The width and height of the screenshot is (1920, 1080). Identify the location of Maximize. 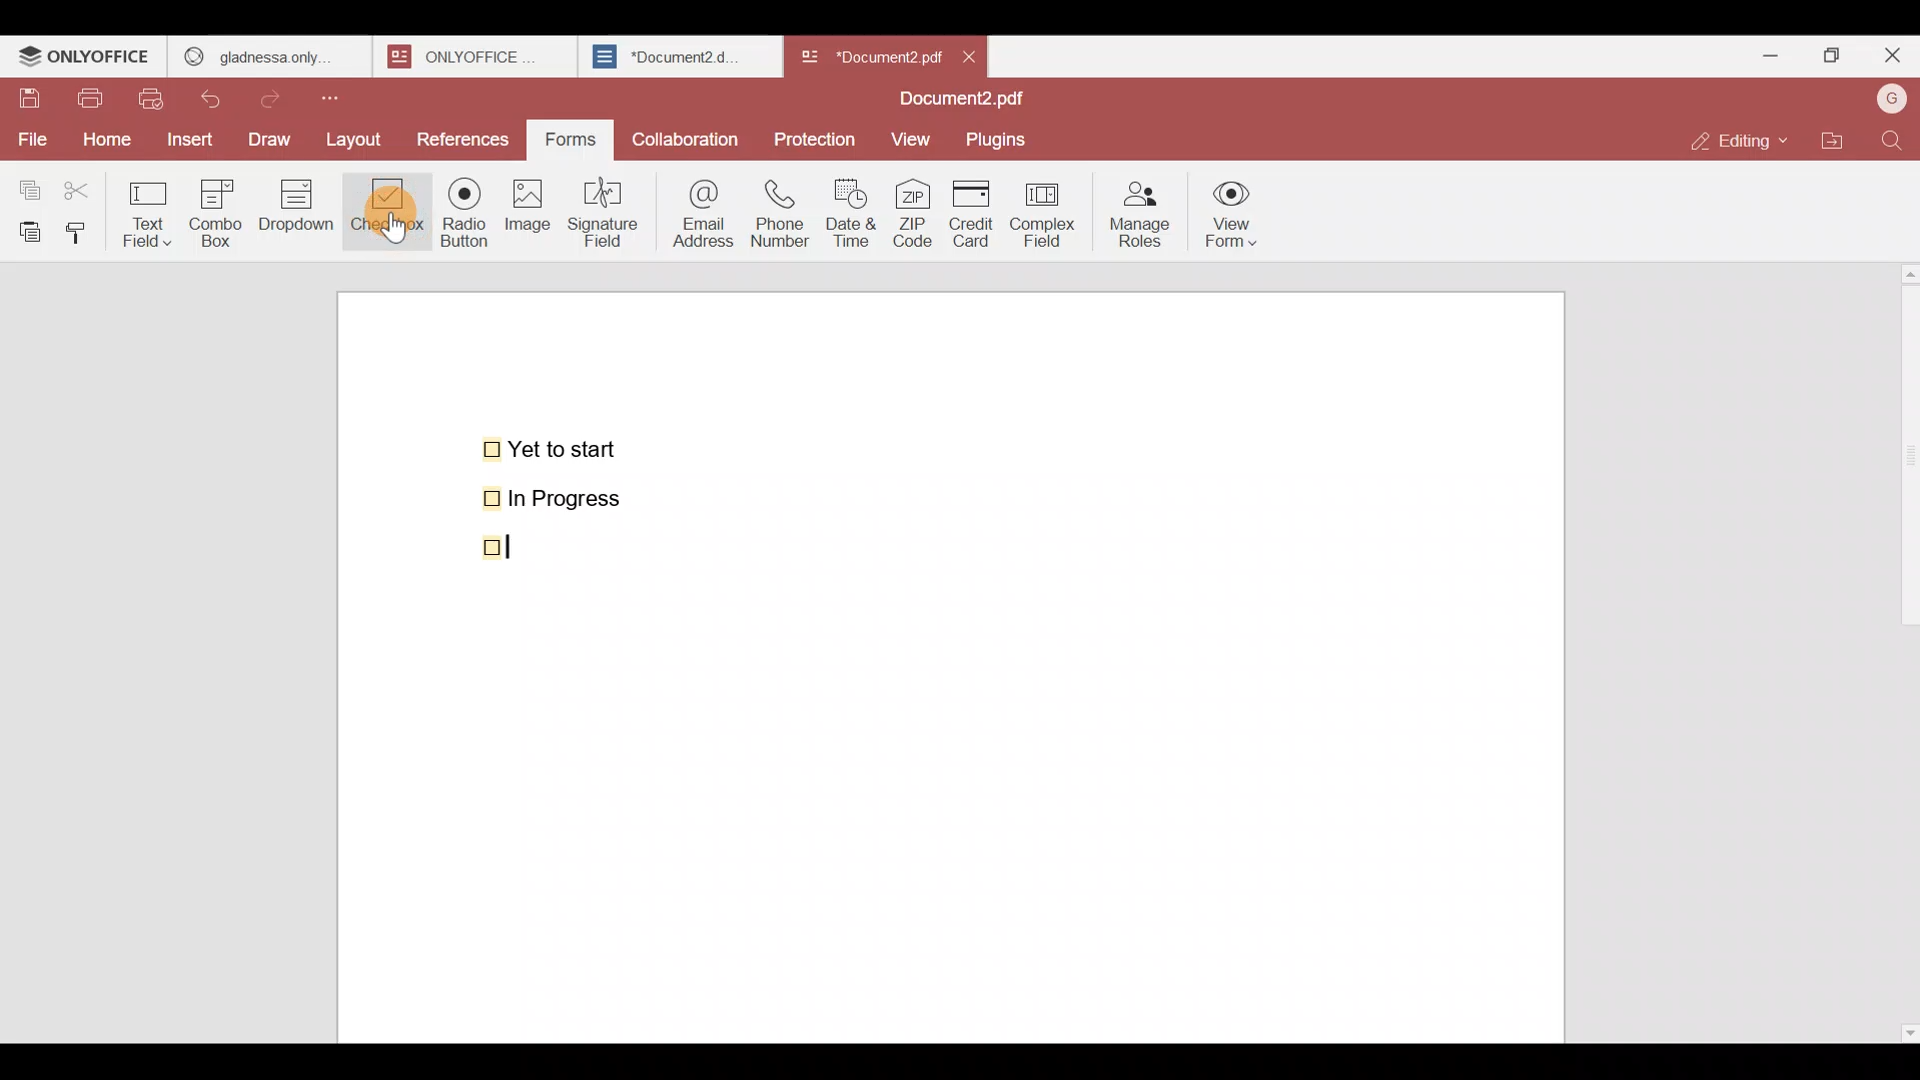
(1828, 54).